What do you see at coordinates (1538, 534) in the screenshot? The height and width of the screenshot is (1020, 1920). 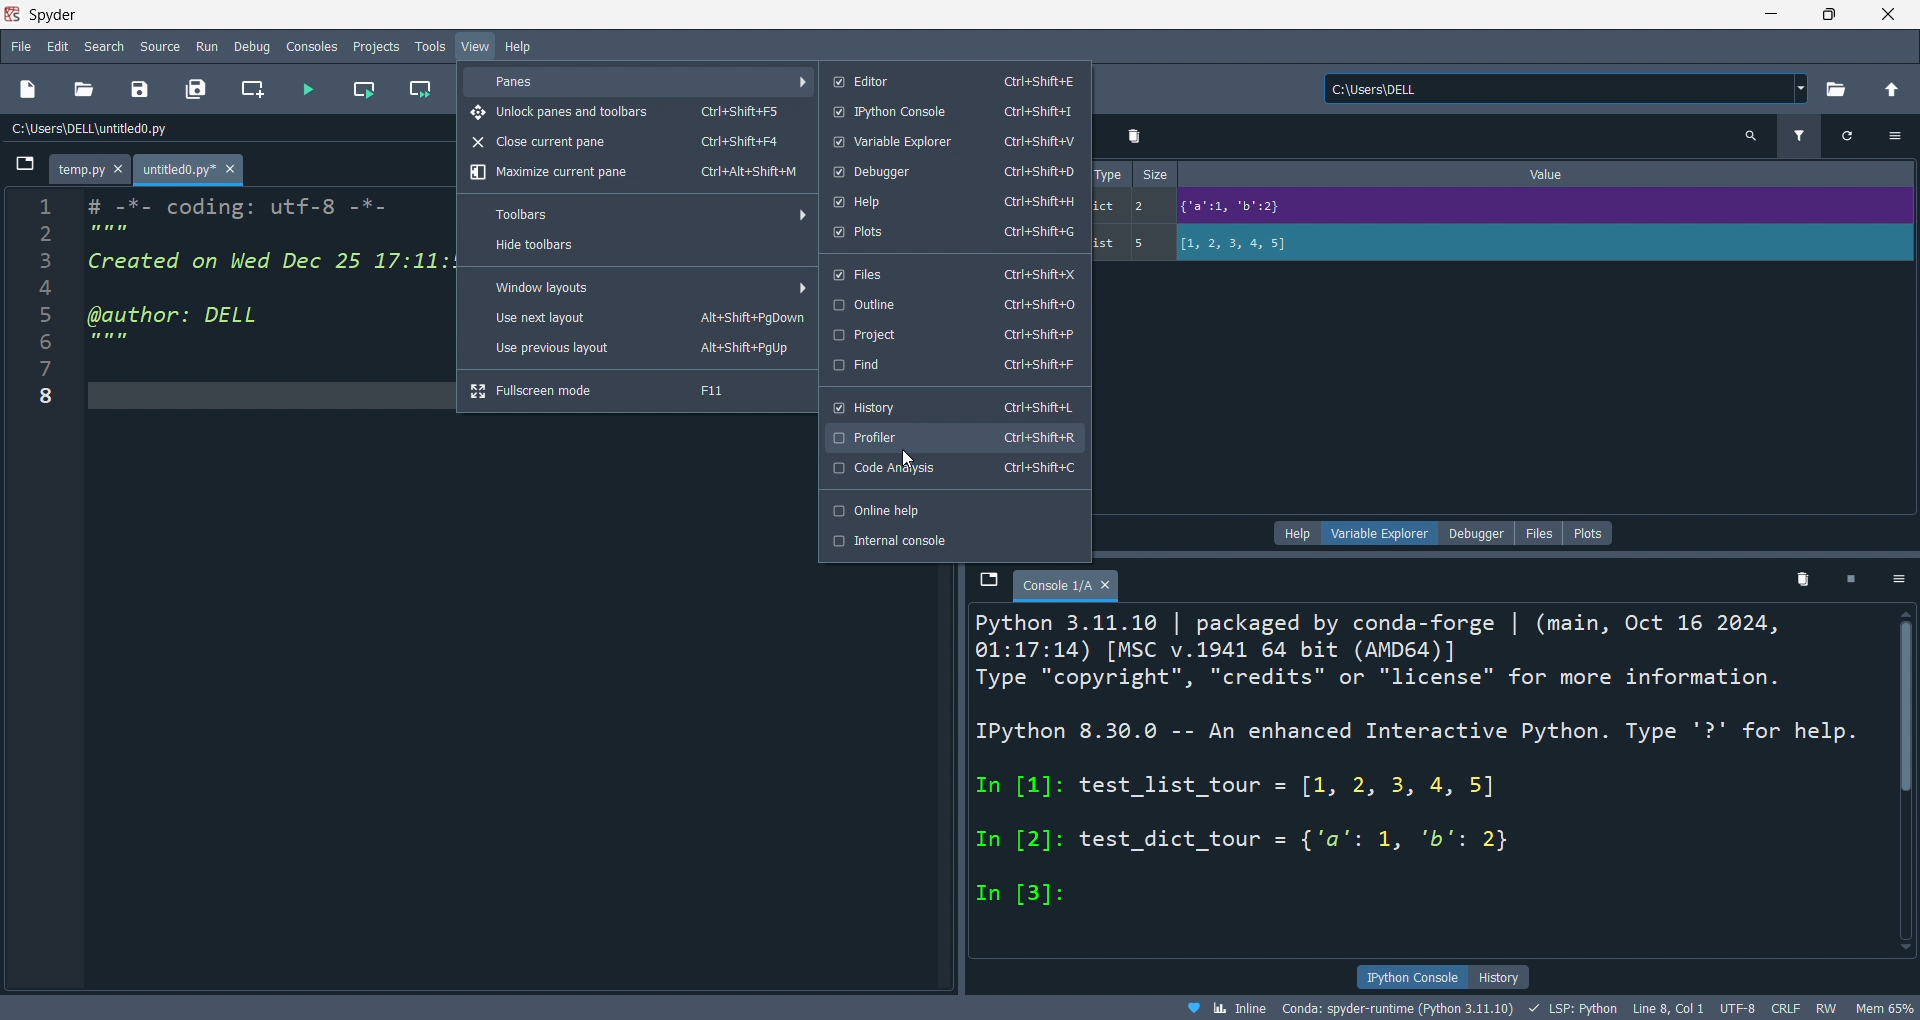 I see `files` at bounding box center [1538, 534].